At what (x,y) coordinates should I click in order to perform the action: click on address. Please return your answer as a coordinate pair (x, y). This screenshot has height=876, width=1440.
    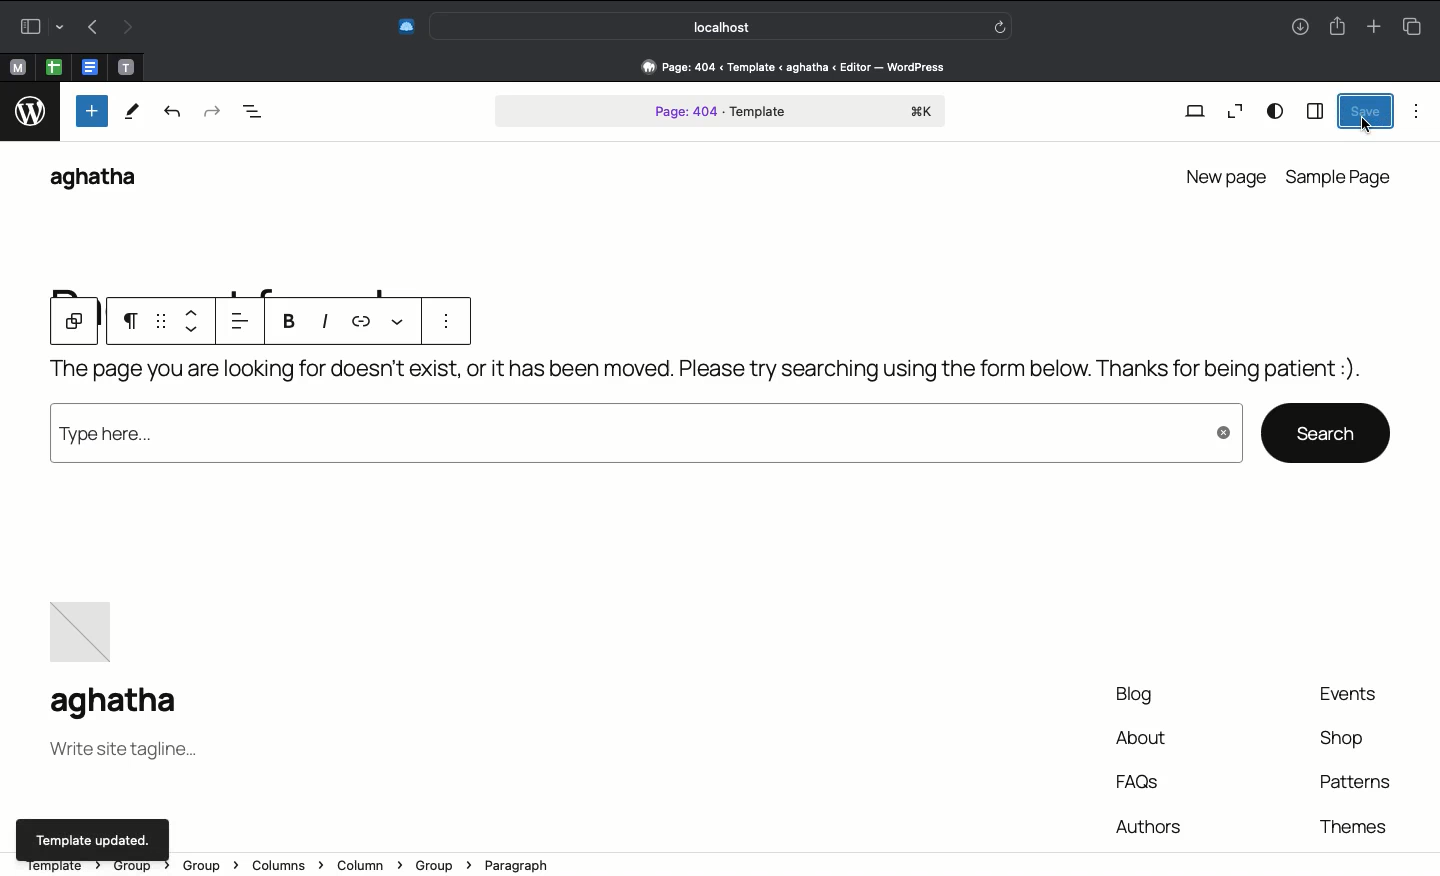
    Looking at the image, I should click on (686, 865).